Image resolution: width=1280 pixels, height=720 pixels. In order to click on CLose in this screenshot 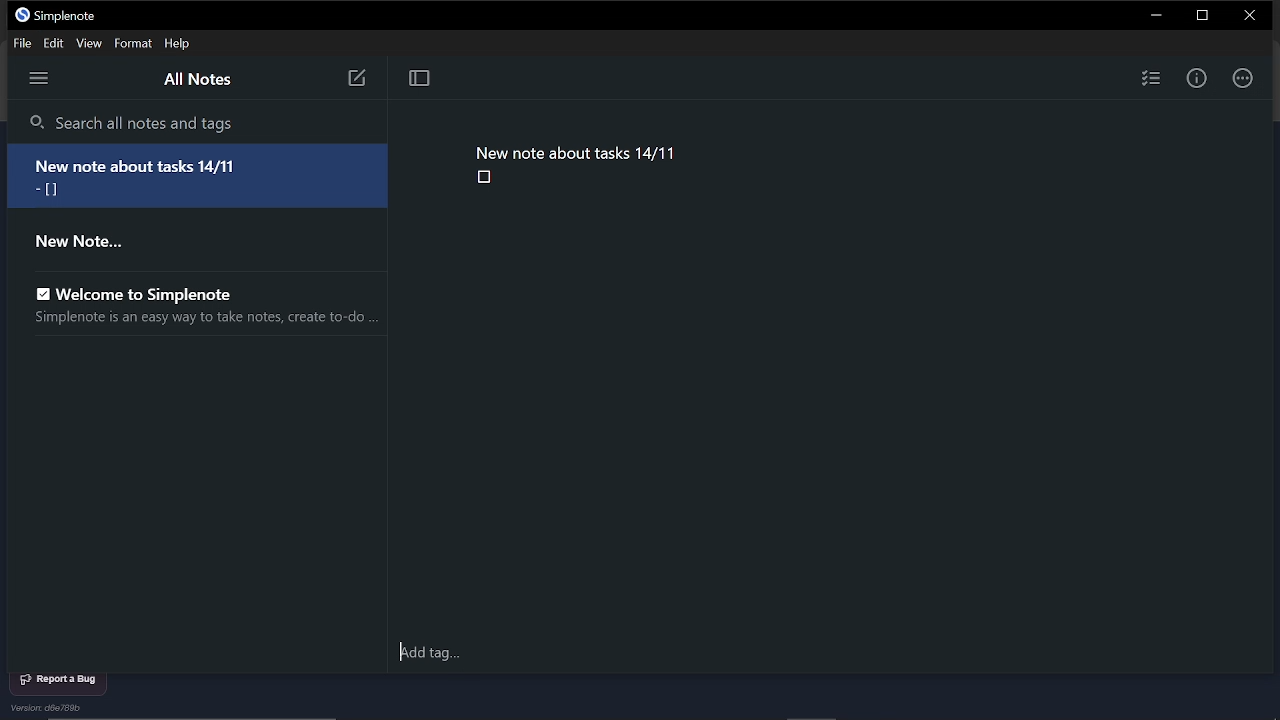, I will do `click(1247, 15)`.